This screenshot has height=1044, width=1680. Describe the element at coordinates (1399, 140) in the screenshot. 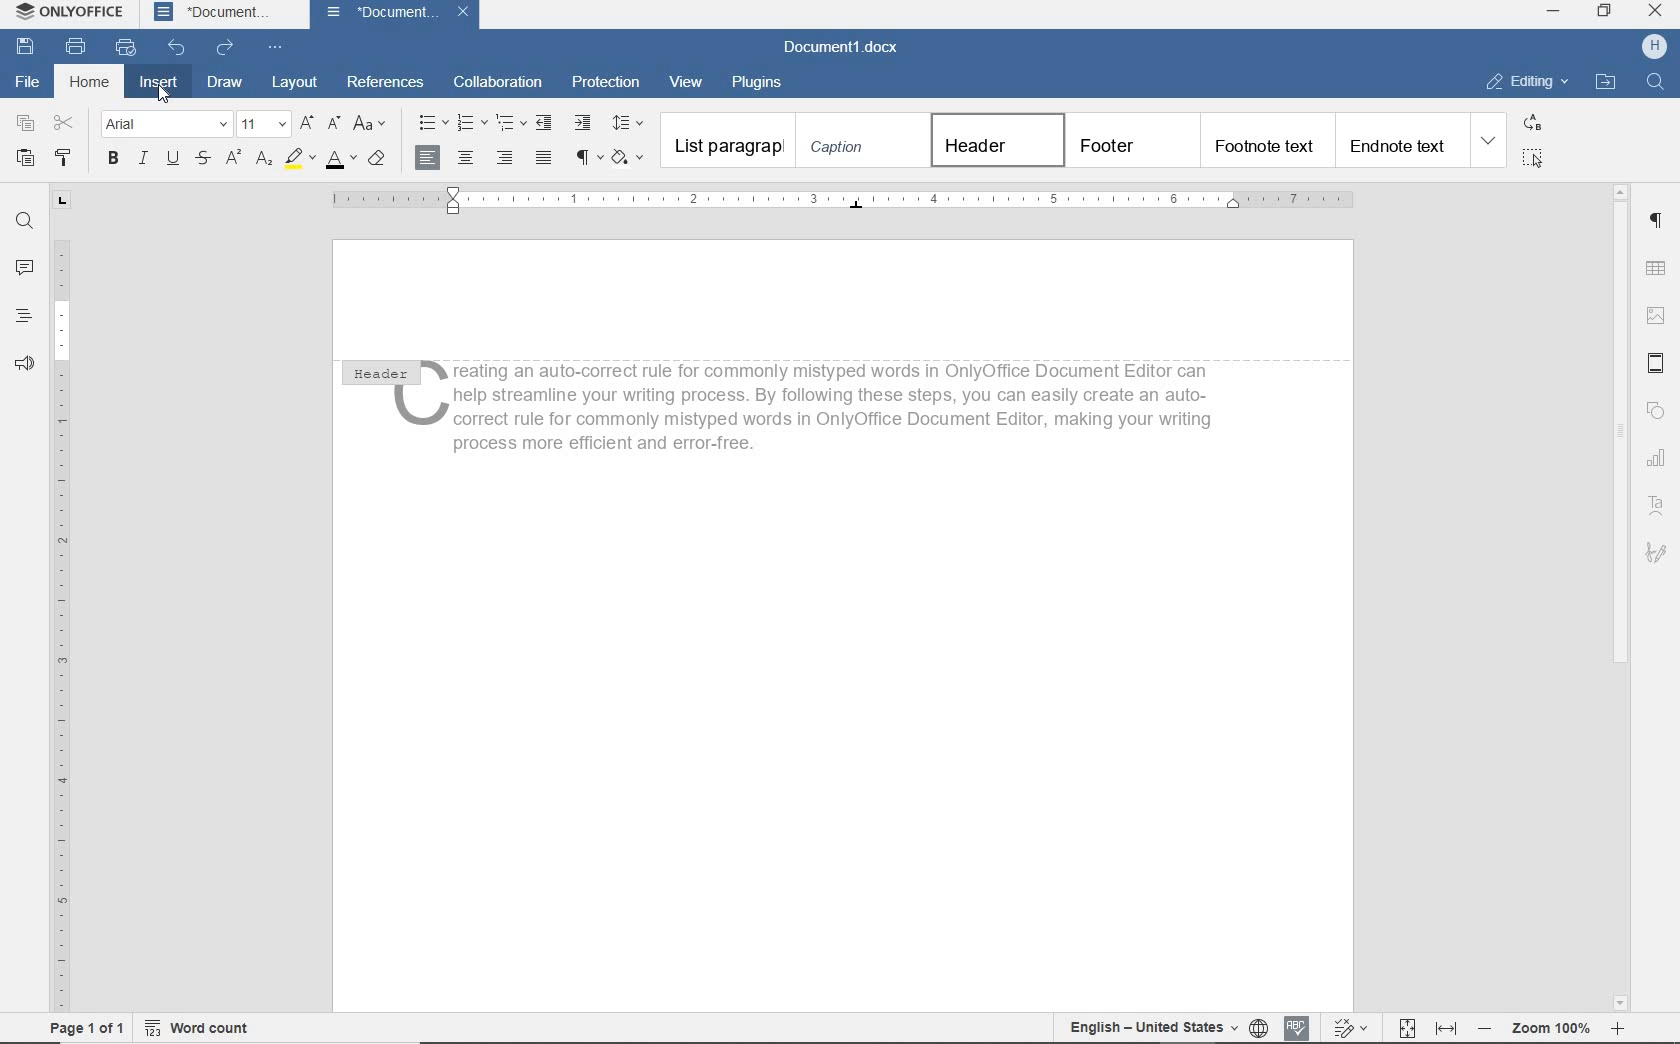

I see `HEADING 4` at that location.